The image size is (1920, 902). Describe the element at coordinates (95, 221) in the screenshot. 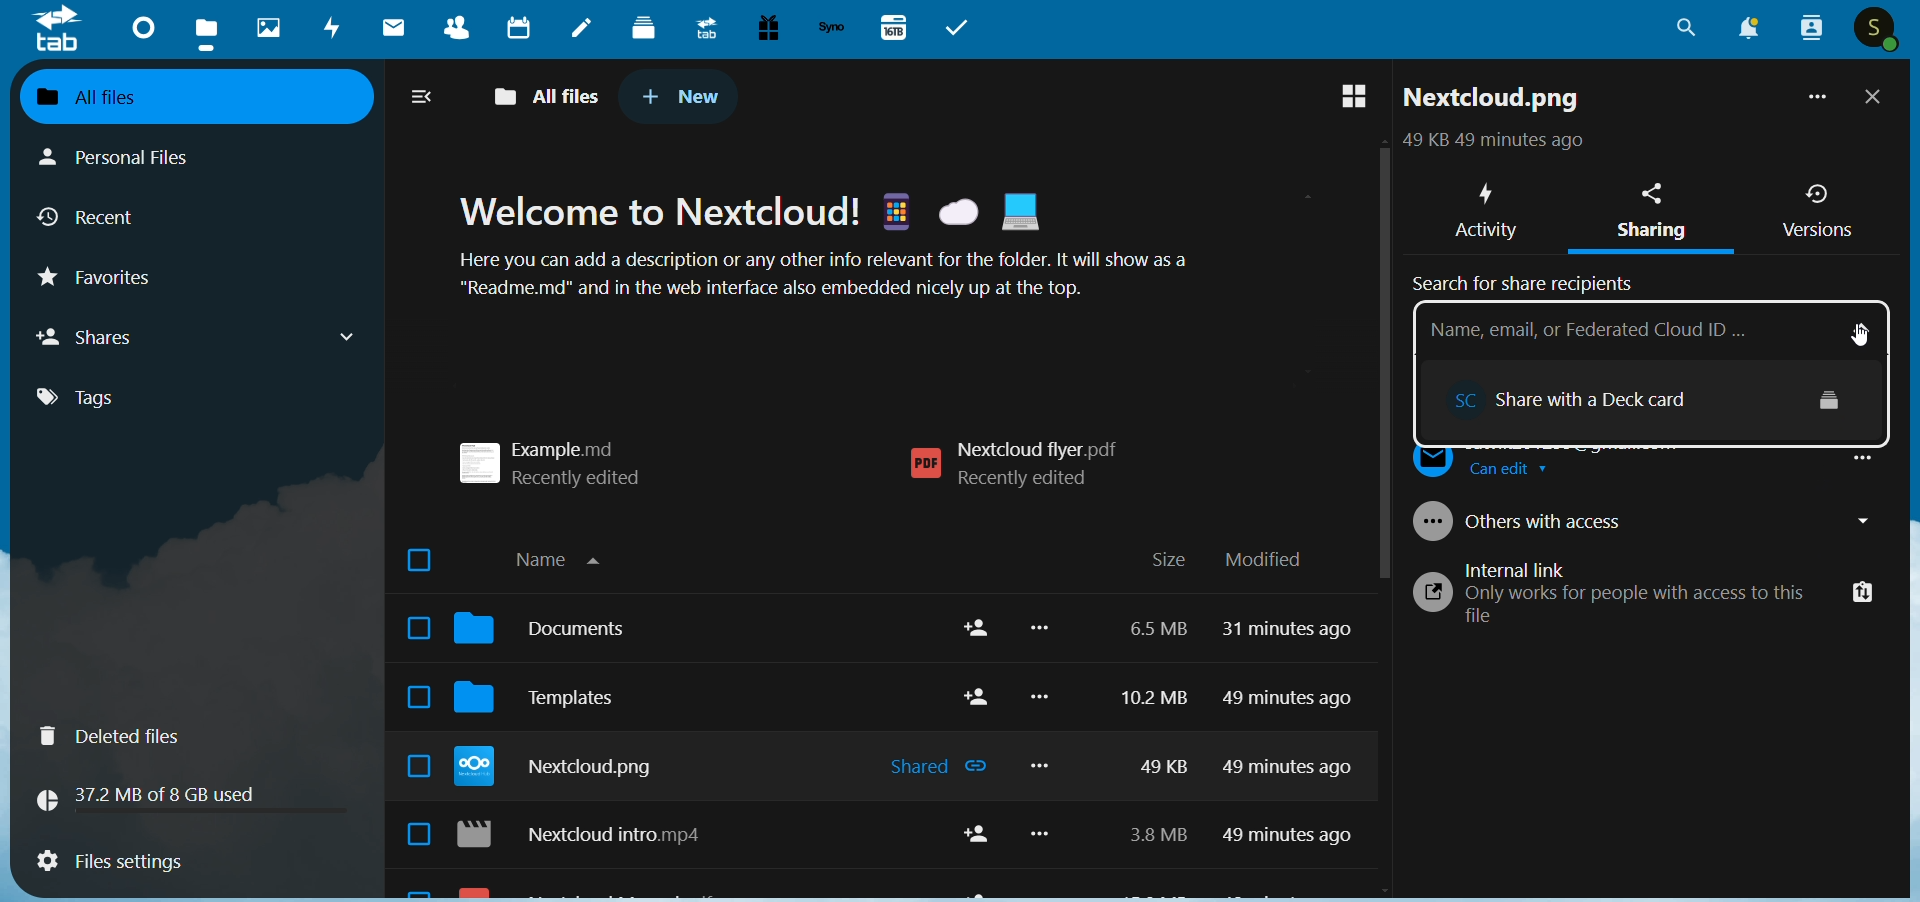

I see `recent` at that location.